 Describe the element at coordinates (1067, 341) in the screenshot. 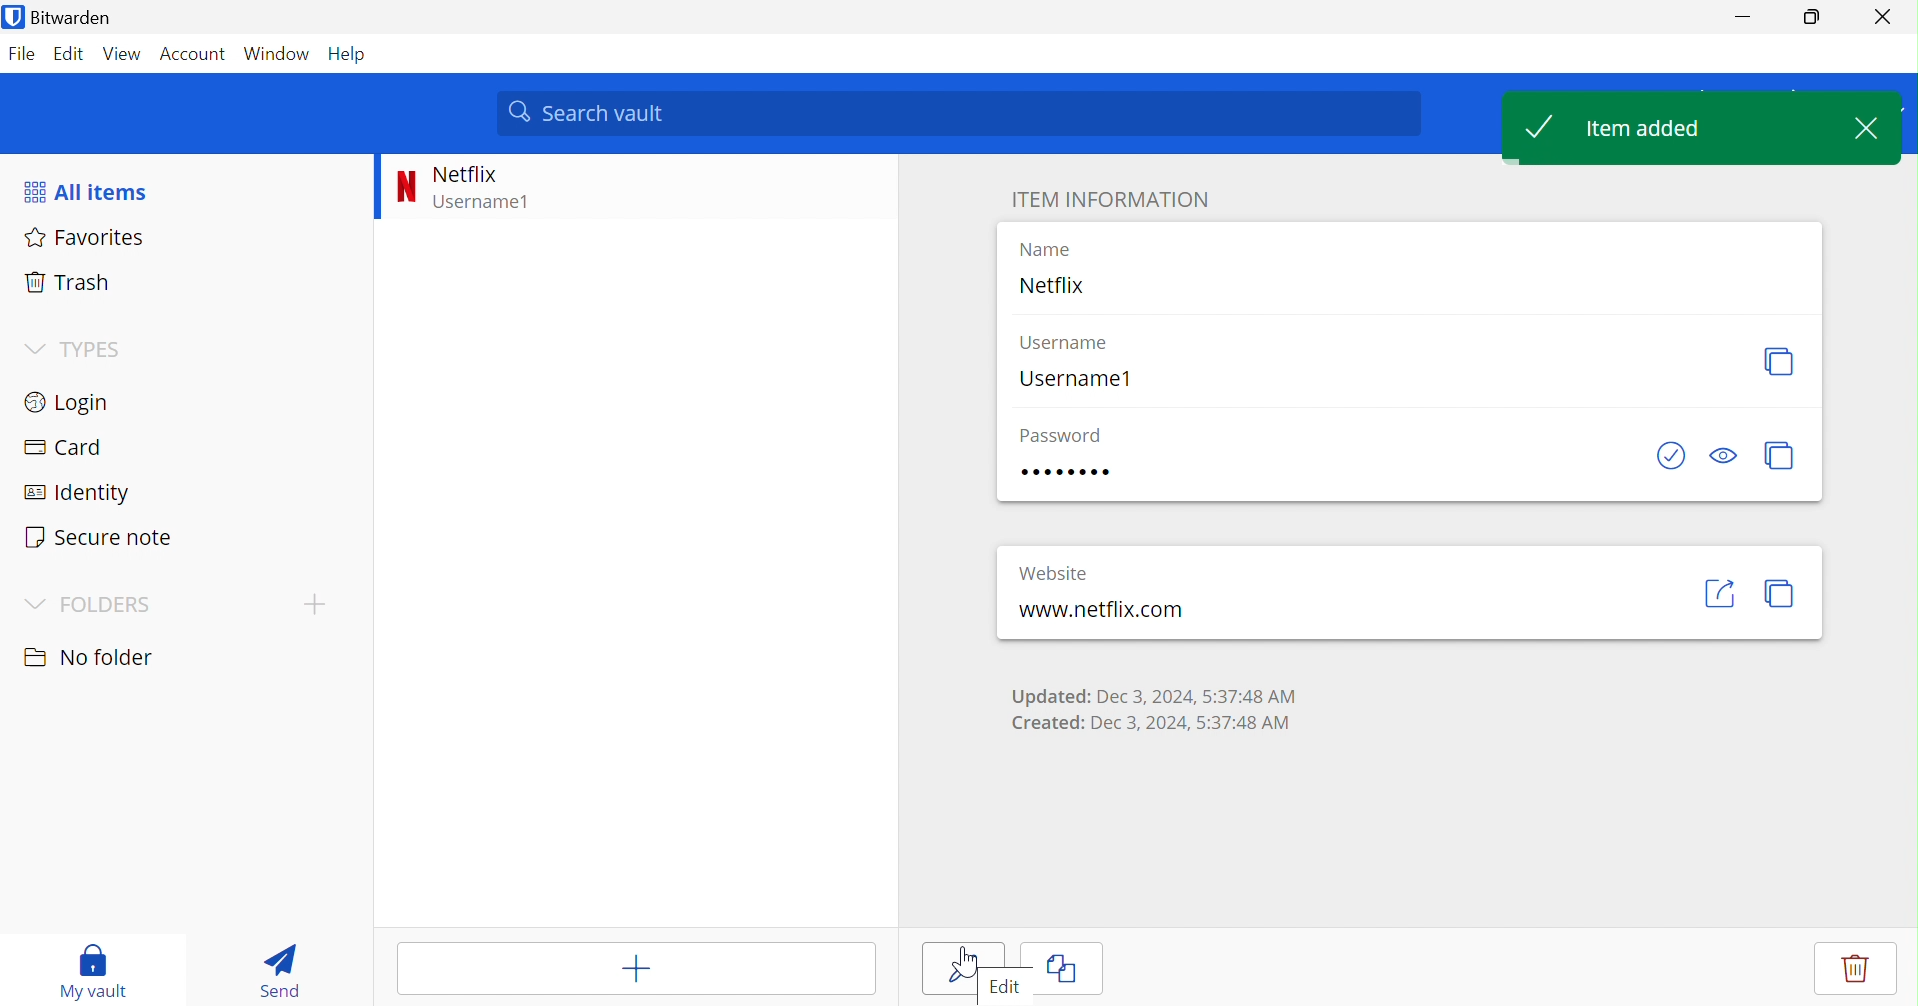

I see `Username` at that location.